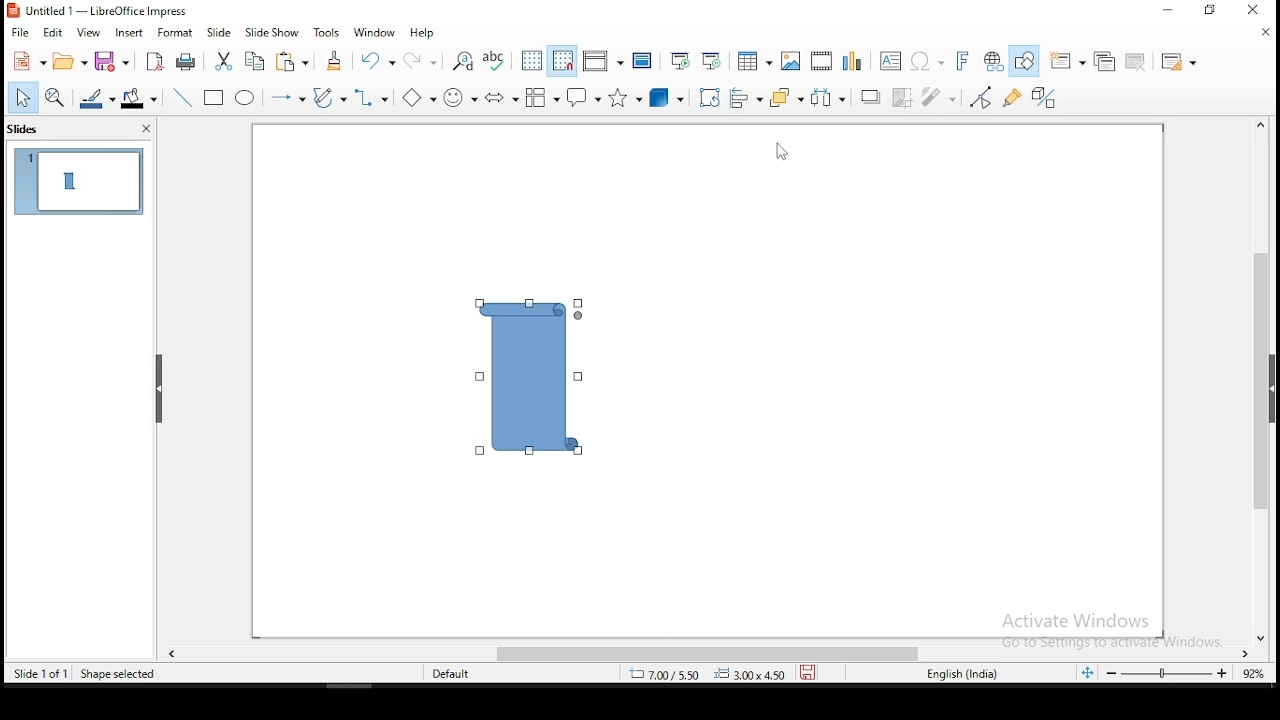 This screenshot has height=720, width=1280. I want to click on slides, so click(27, 132).